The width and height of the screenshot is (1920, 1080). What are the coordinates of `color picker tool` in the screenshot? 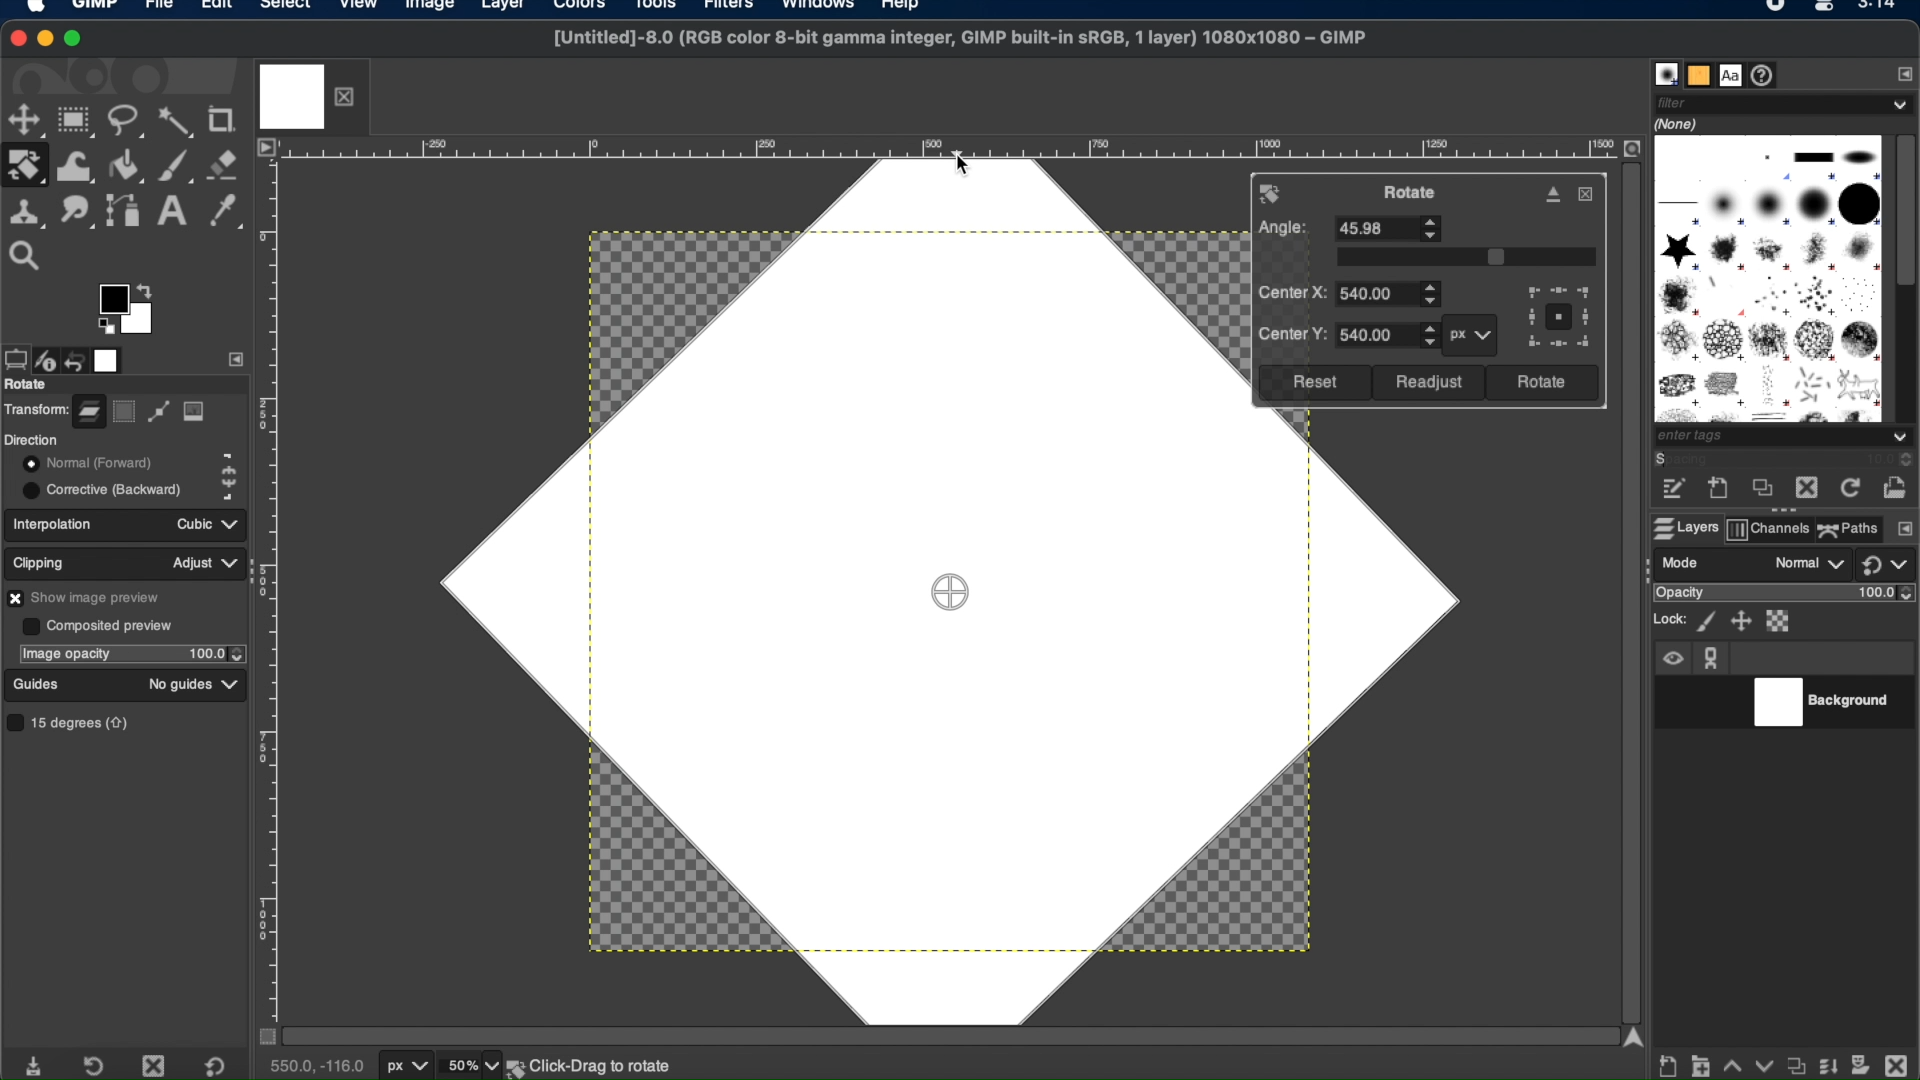 It's located at (226, 212).